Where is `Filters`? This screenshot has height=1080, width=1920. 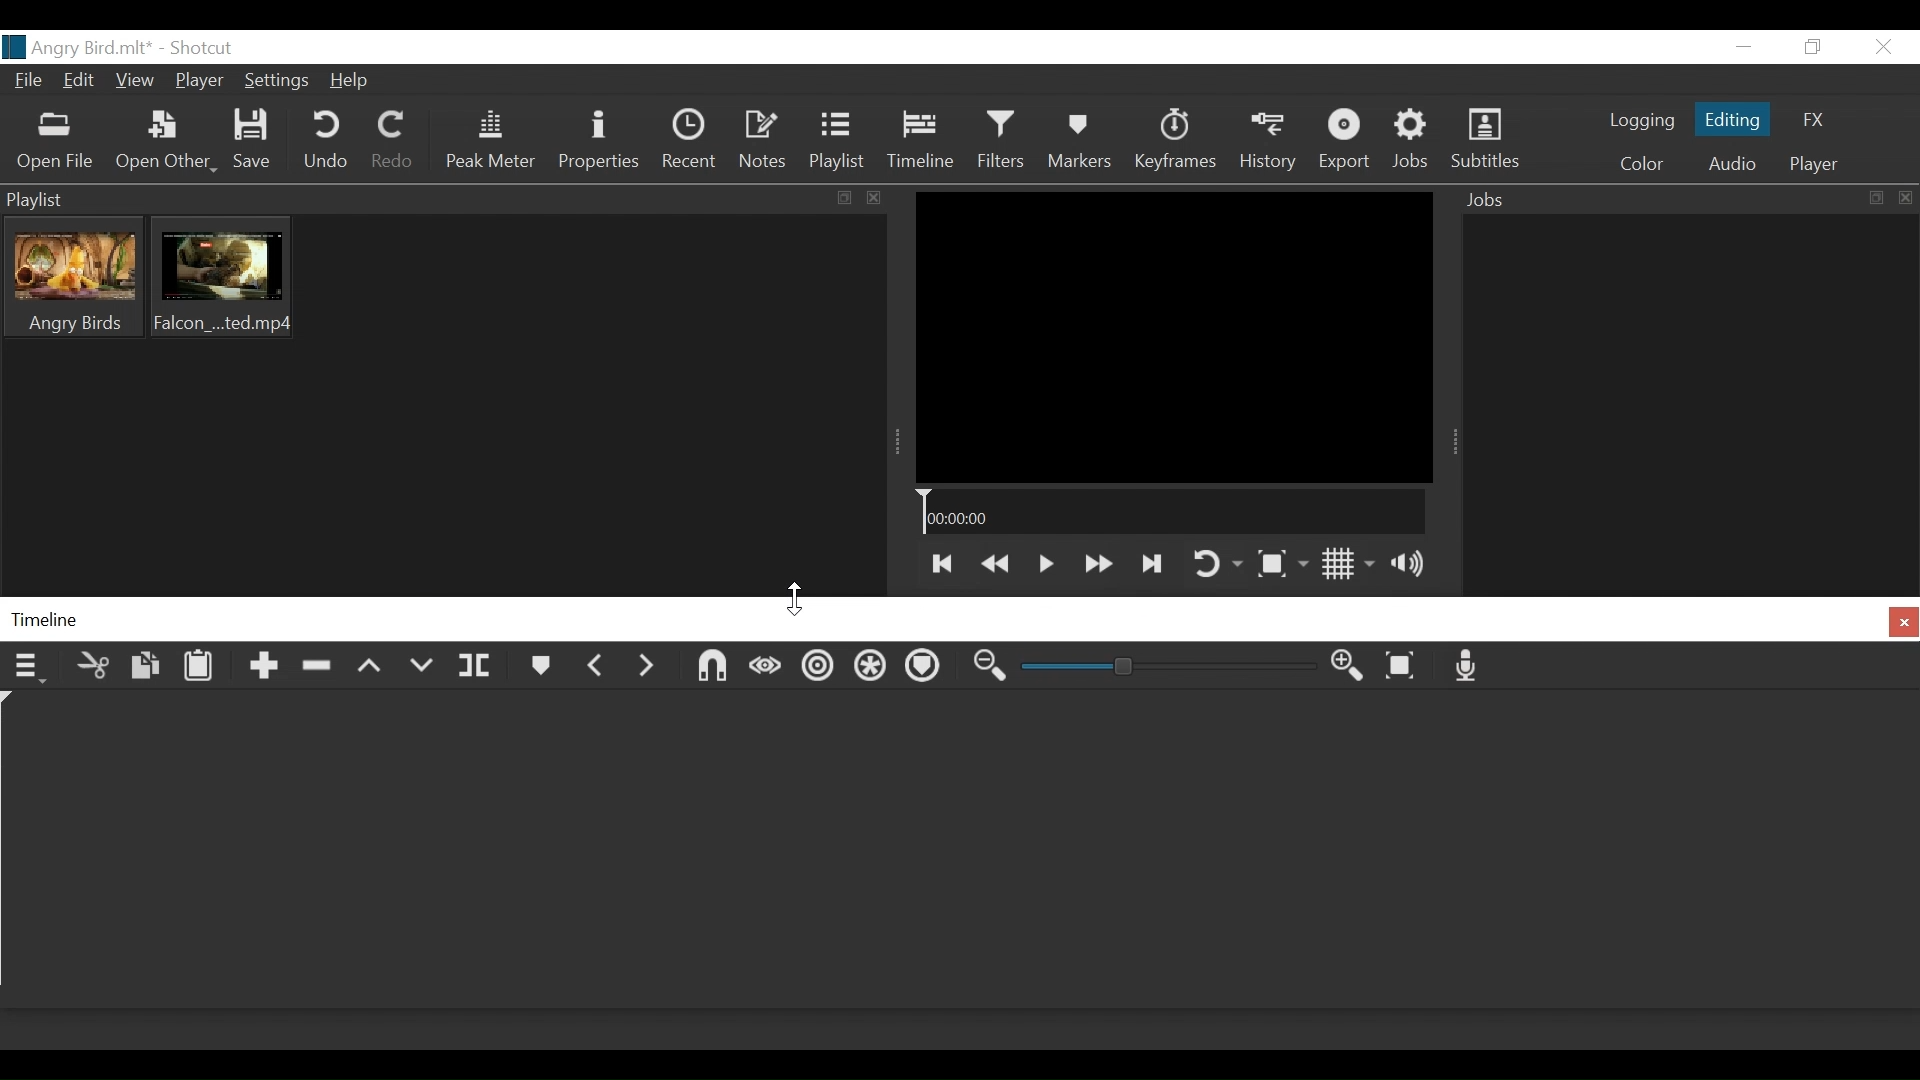 Filters is located at coordinates (1007, 142).